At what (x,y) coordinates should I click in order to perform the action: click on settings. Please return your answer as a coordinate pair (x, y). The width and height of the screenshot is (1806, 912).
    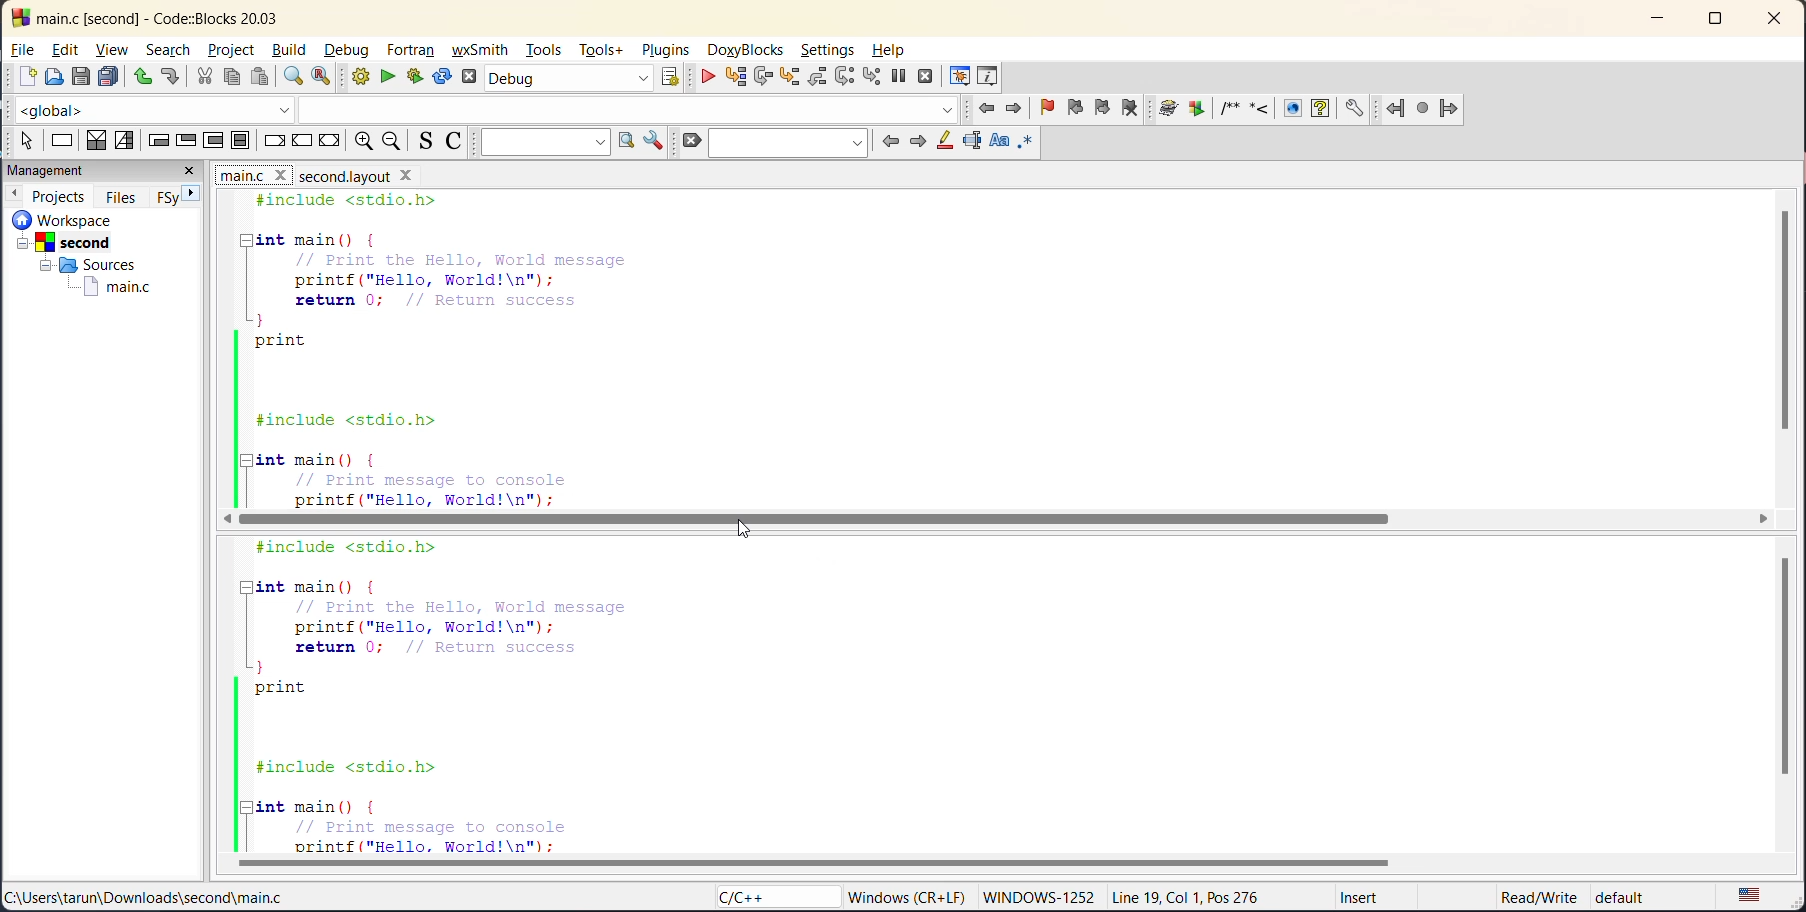
    Looking at the image, I should click on (828, 51).